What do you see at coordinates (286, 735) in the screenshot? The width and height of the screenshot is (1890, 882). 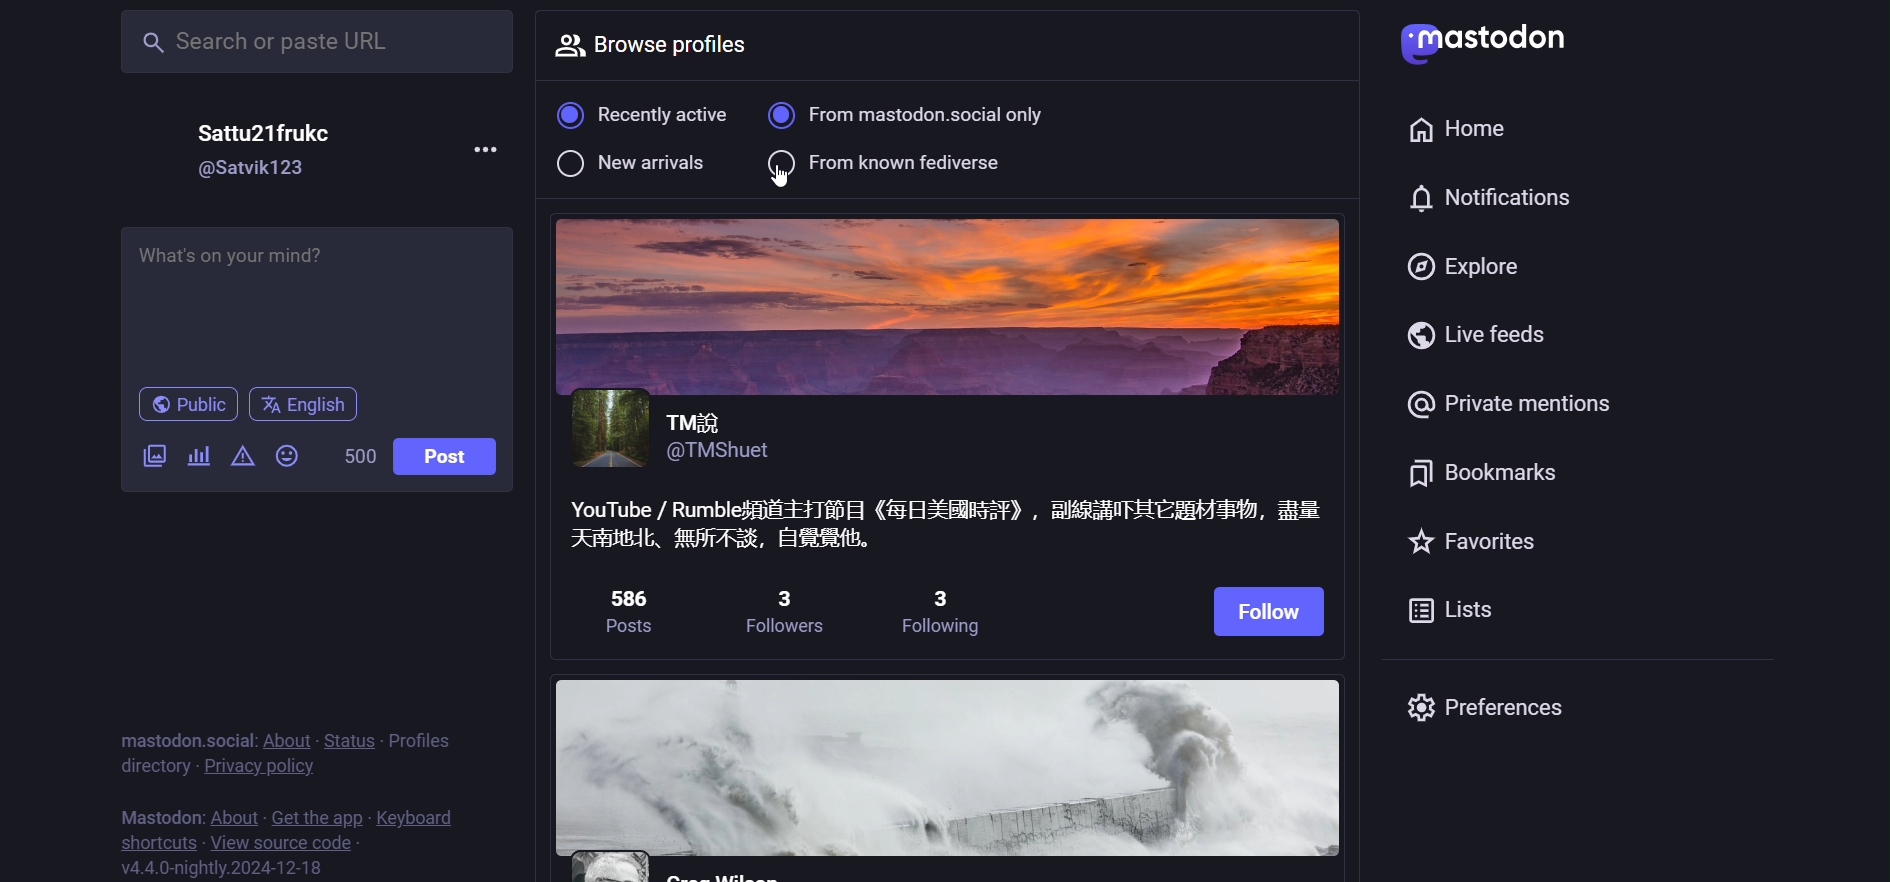 I see `about` at bounding box center [286, 735].